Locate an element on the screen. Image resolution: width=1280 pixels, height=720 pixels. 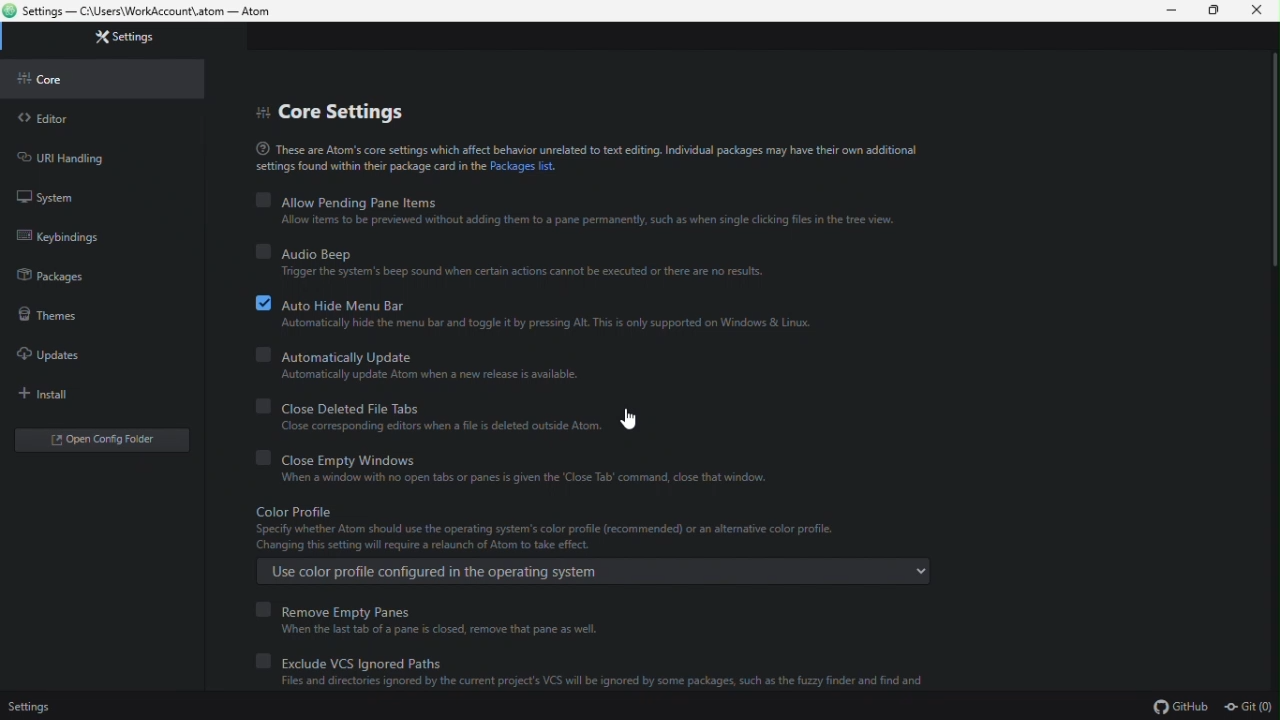
close is located at coordinates (1258, 11).